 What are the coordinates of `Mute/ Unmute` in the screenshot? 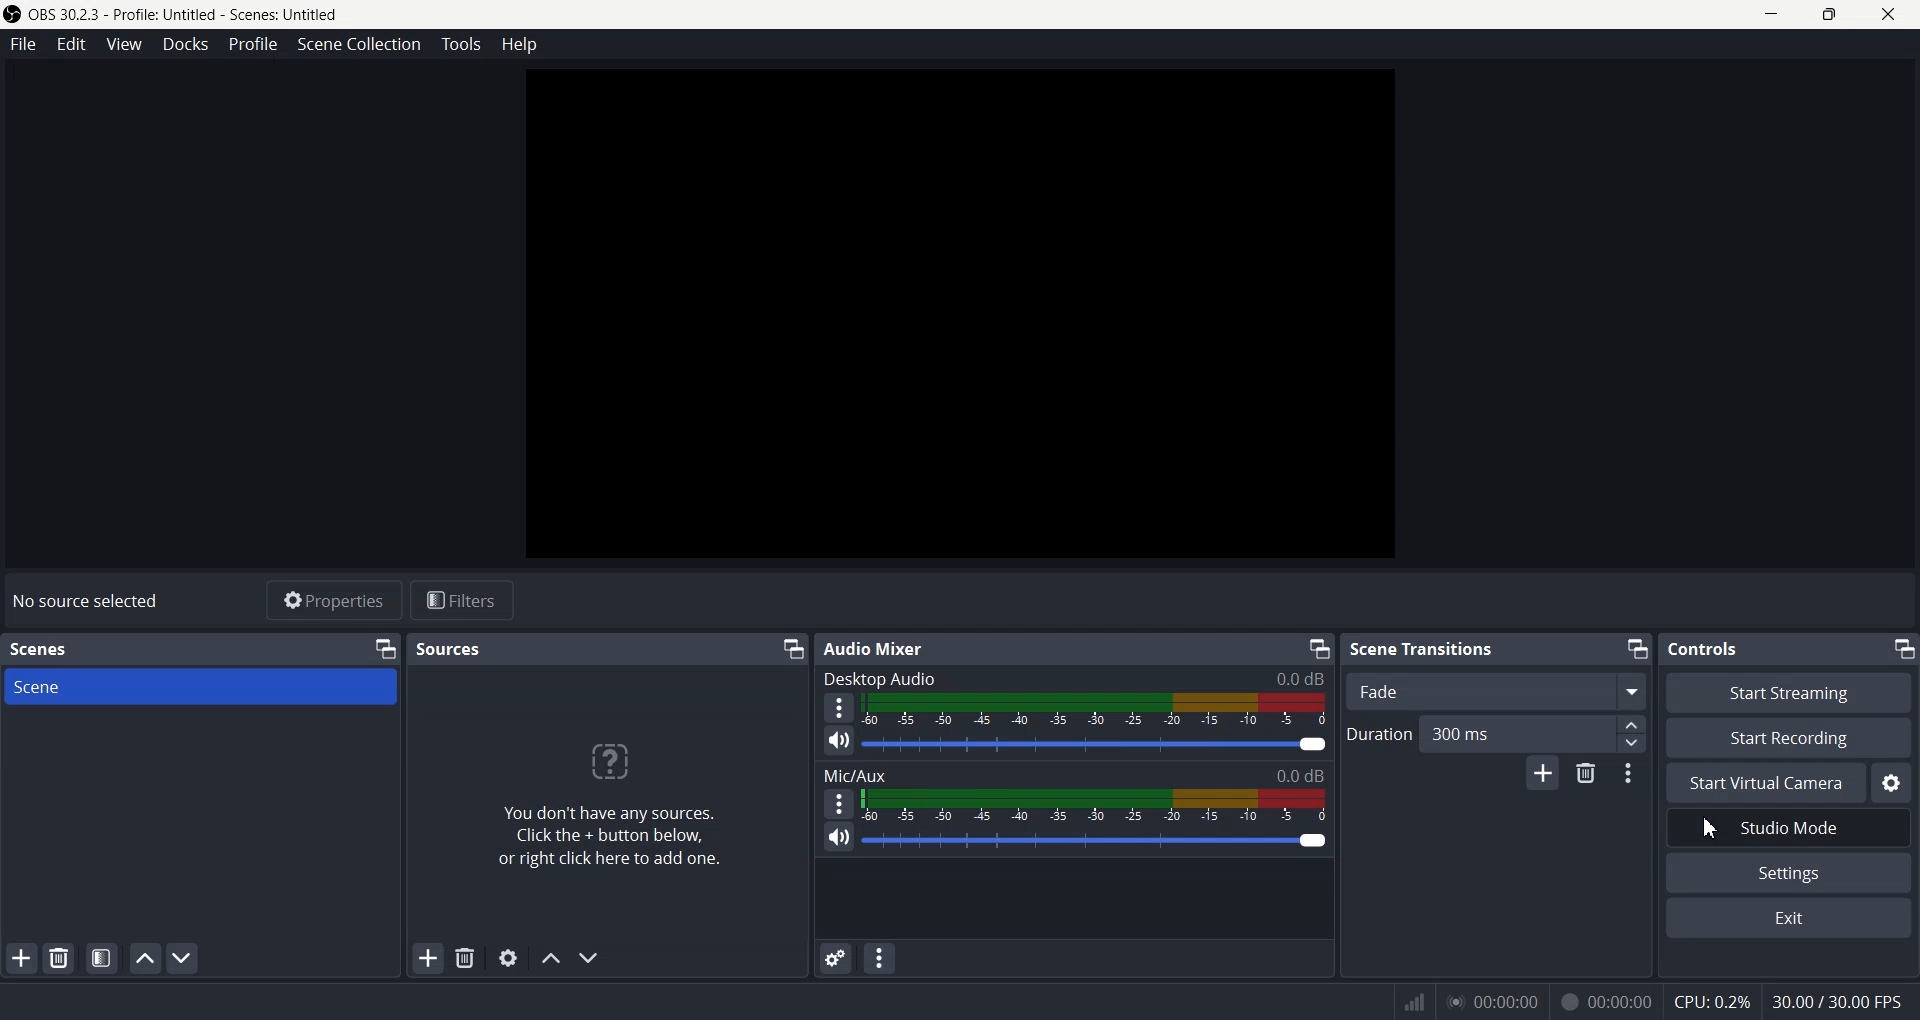 It's located at (841, 741).